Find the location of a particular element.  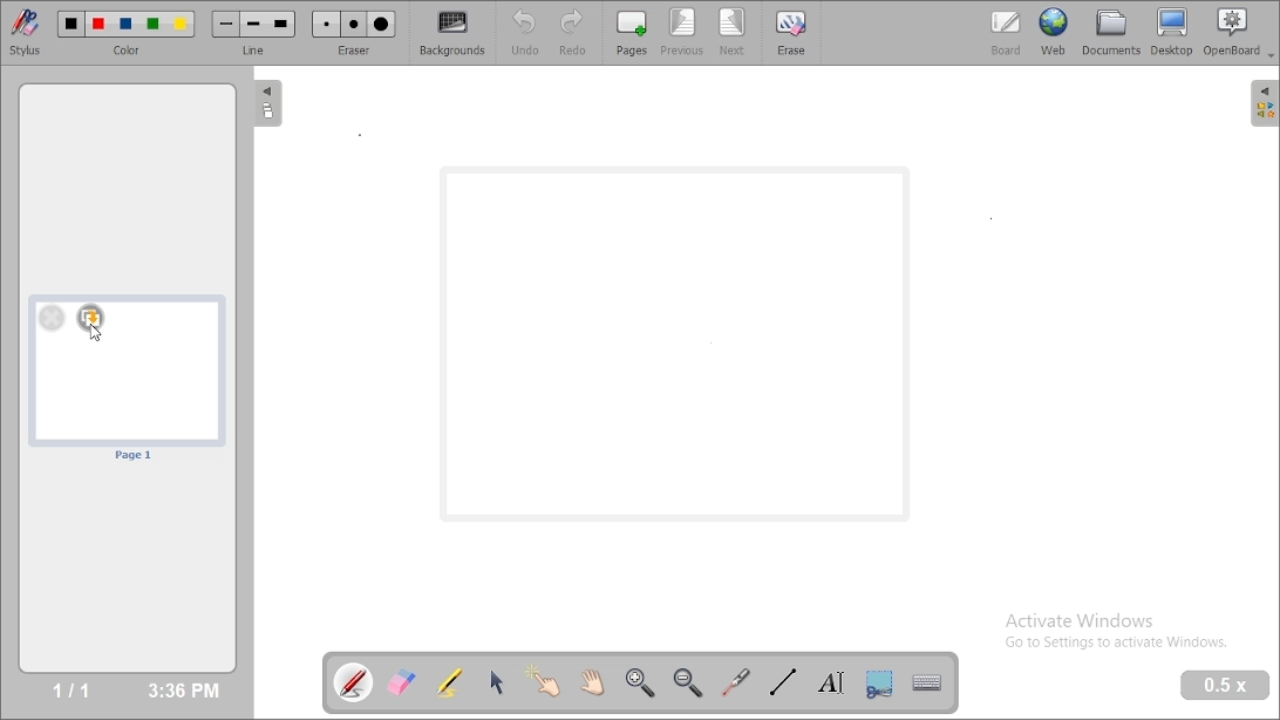

stylus is located at coordinates (25, 31).